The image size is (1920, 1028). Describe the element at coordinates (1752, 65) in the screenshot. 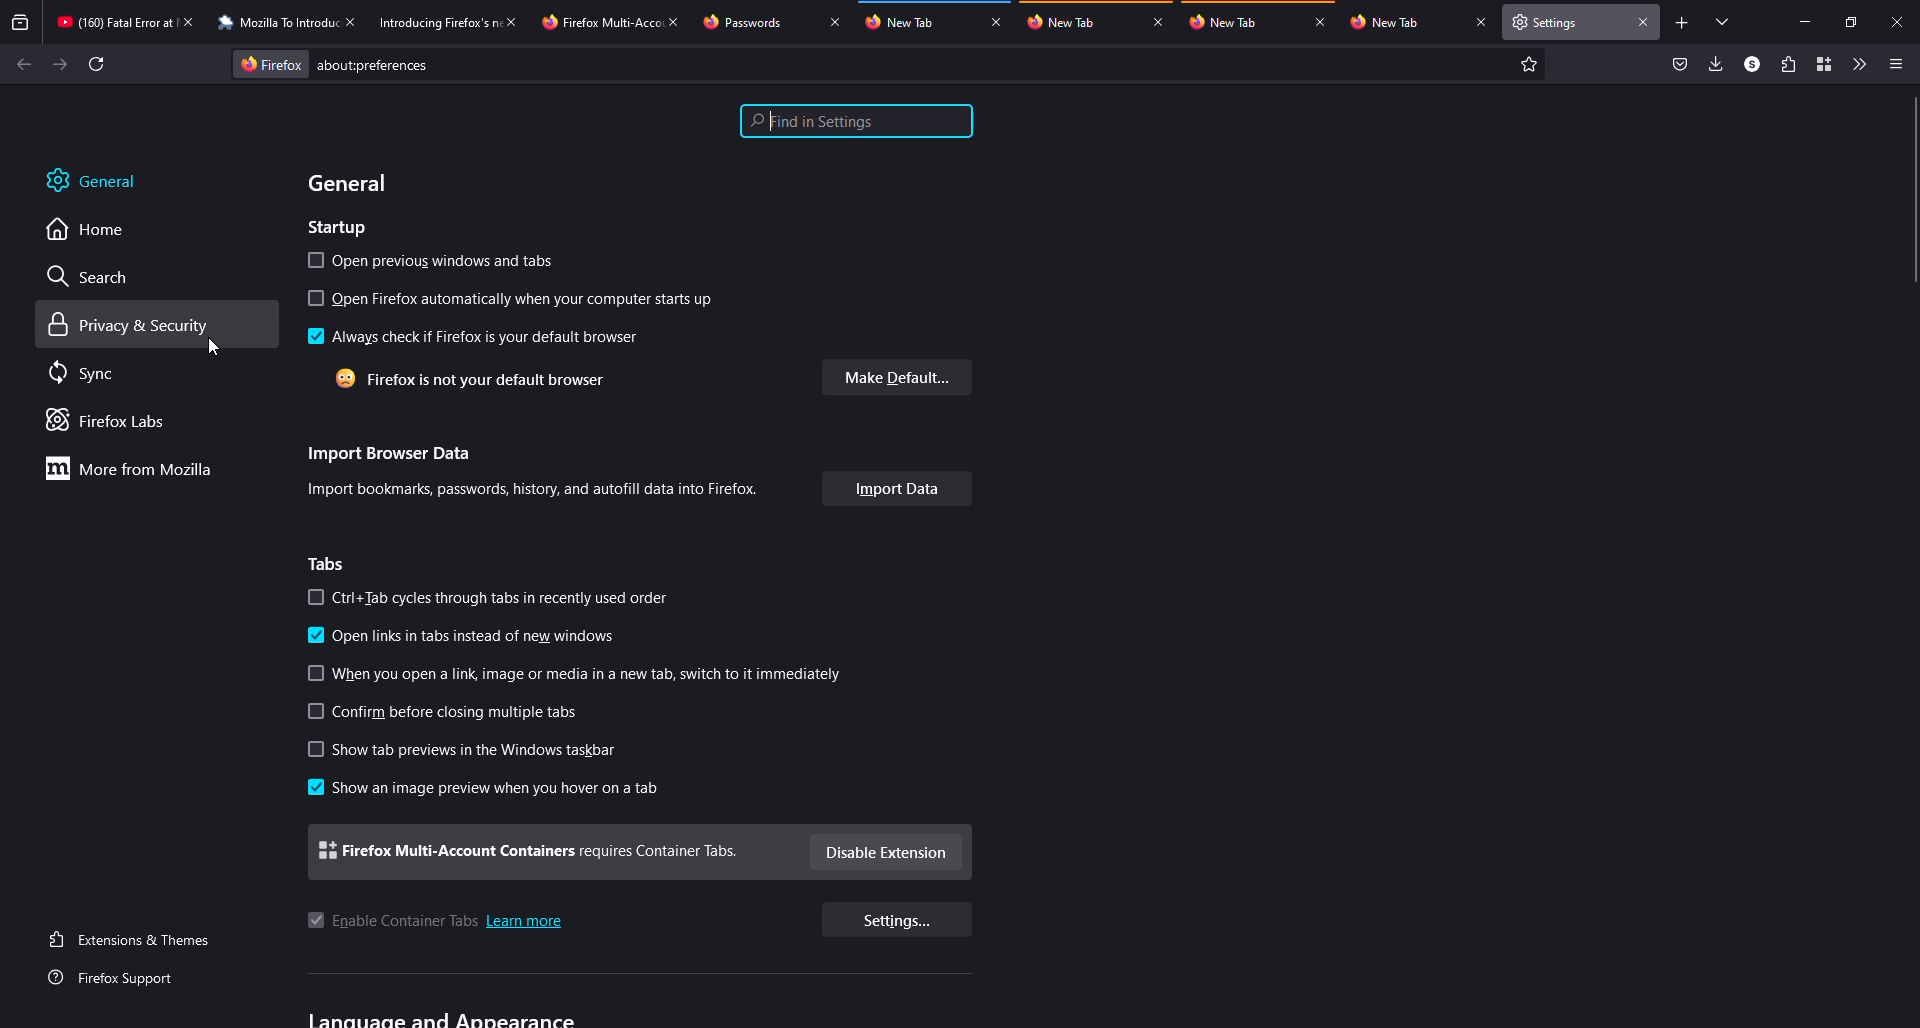

I see `account` at that location.